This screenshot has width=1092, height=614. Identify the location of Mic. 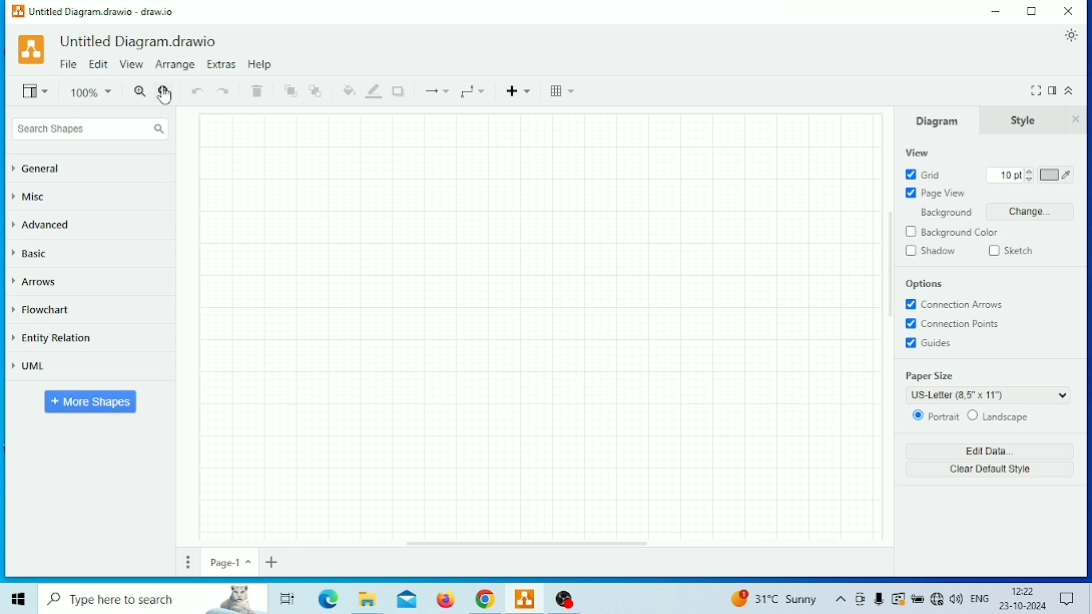
(879, 598).